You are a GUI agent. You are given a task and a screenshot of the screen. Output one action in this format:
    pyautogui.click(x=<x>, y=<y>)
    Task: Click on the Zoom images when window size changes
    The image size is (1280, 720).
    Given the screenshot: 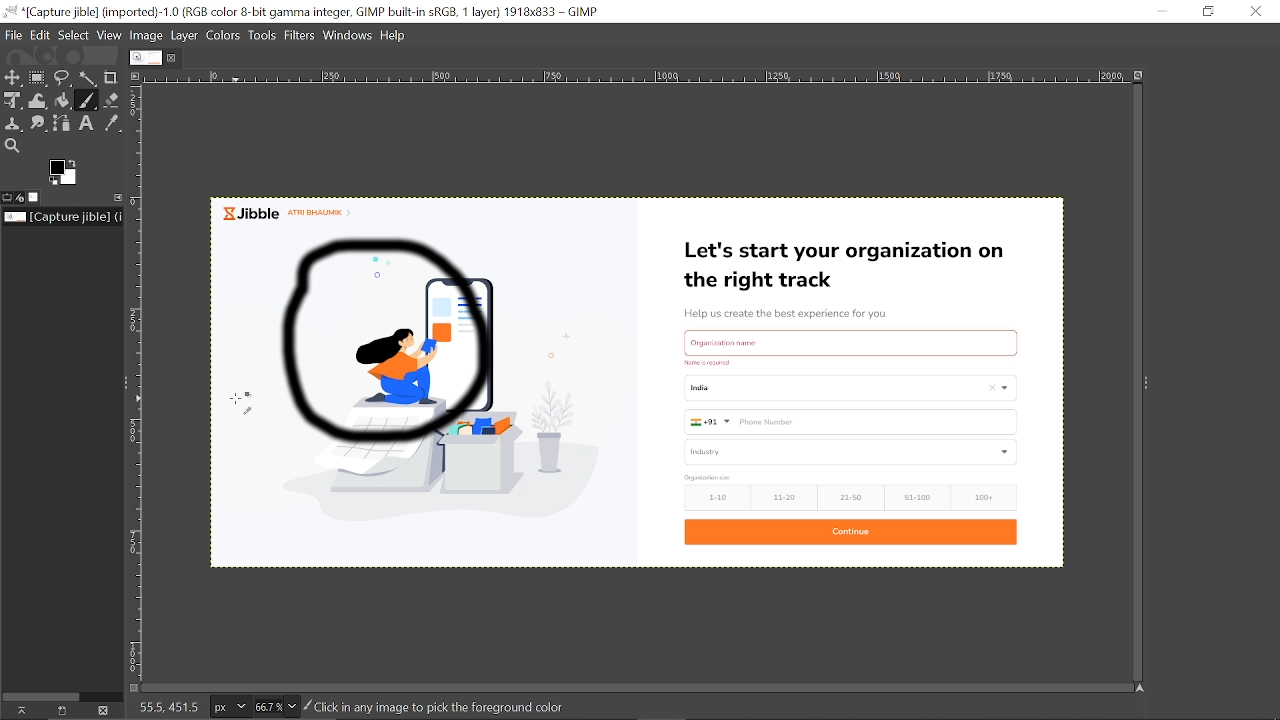 What is the action you would take?
    pyautogui.click(x=1139, y=74)
    